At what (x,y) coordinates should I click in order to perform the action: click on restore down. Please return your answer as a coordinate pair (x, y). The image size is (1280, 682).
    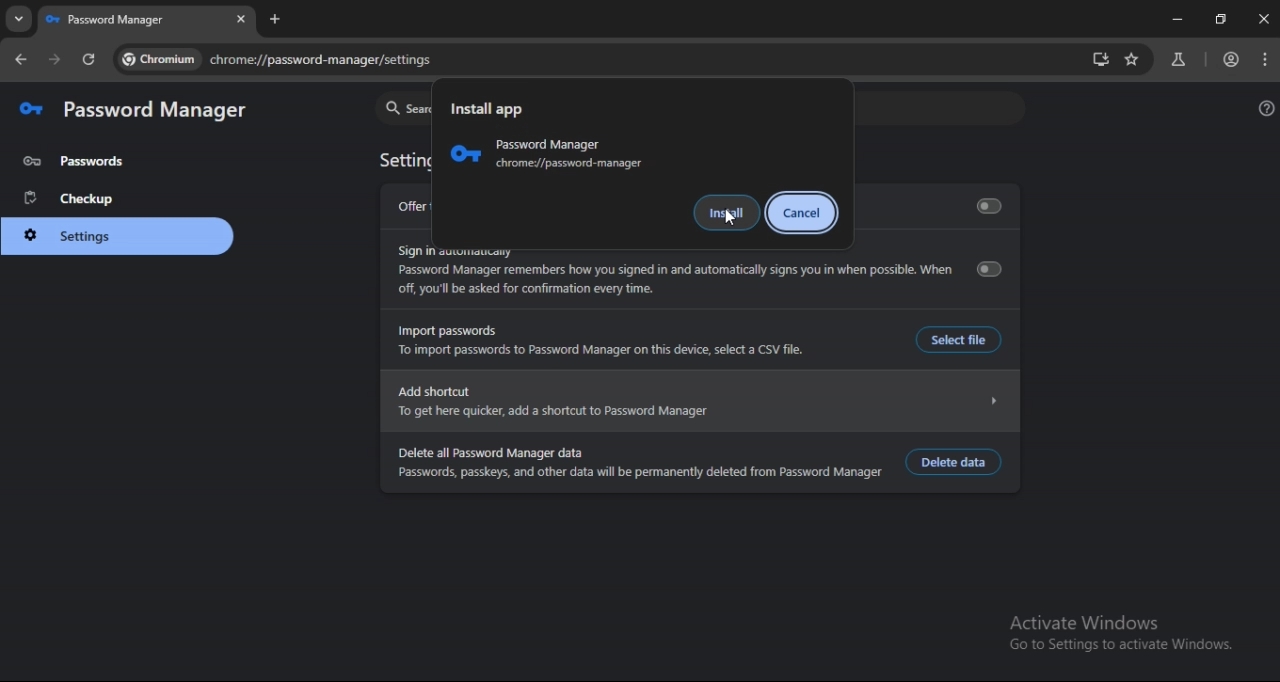
    Looking at the image, I should click on (1218, 19).